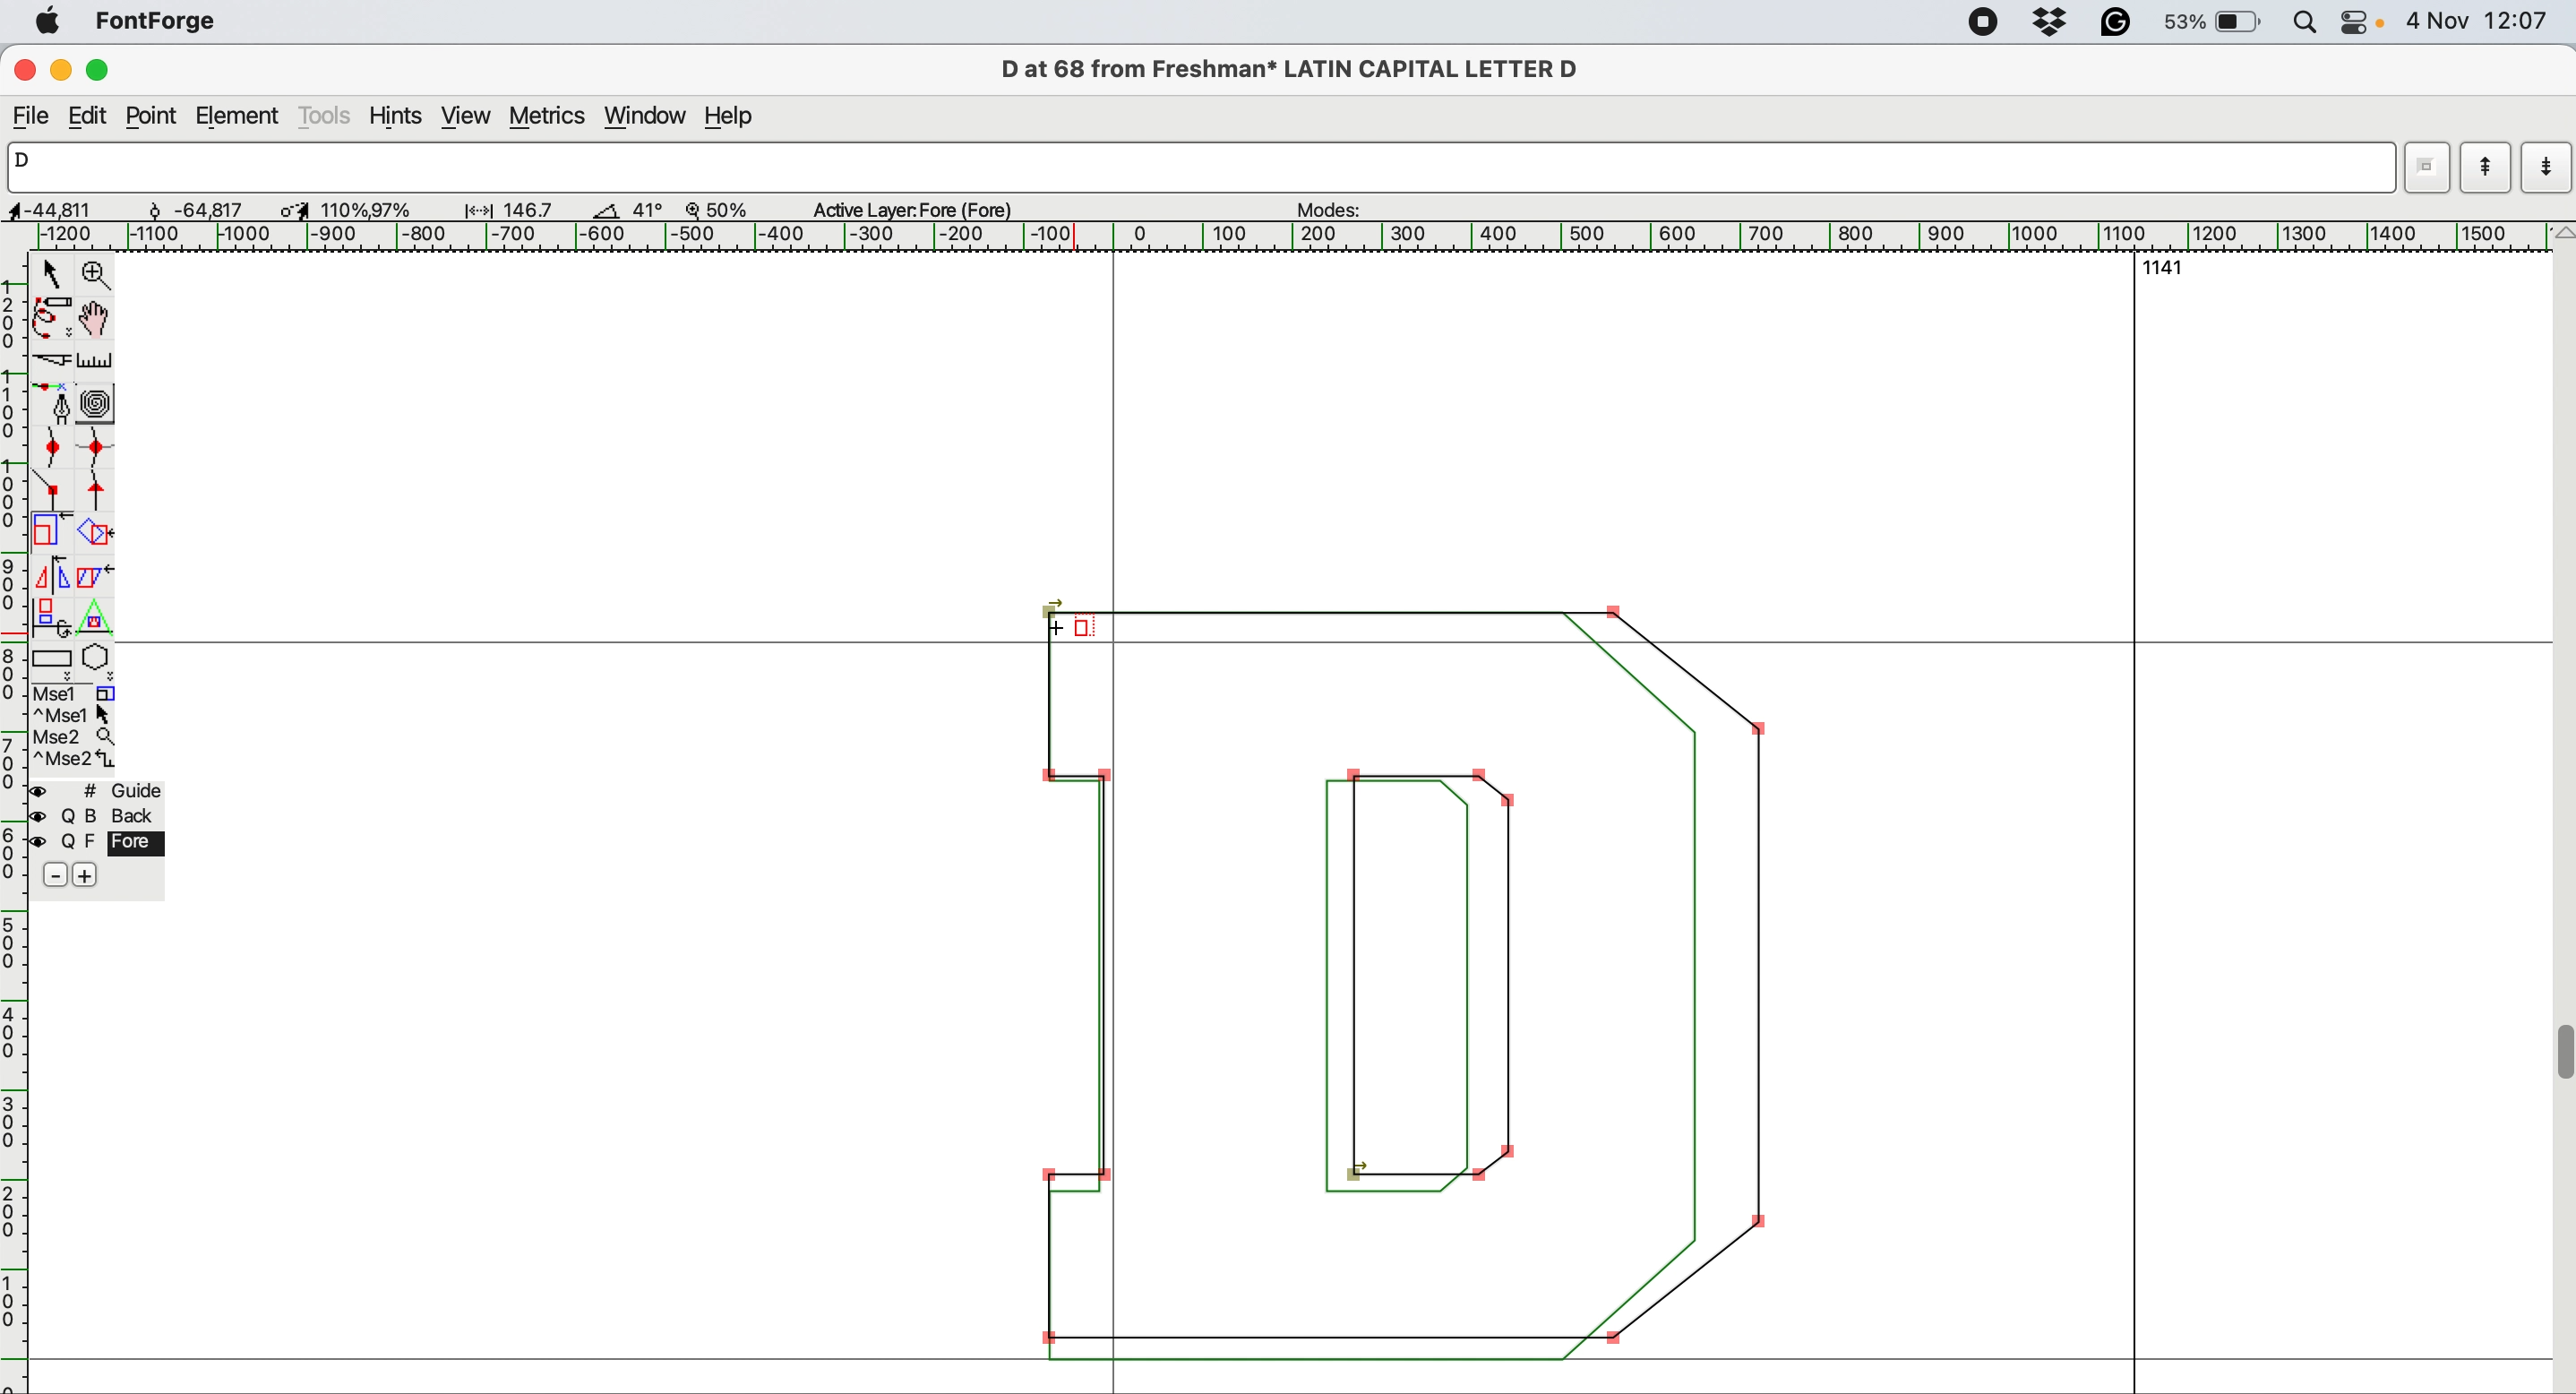 This screenshot has height=1394, width=2576. I want to click on Q F fore, so click(103, 847).